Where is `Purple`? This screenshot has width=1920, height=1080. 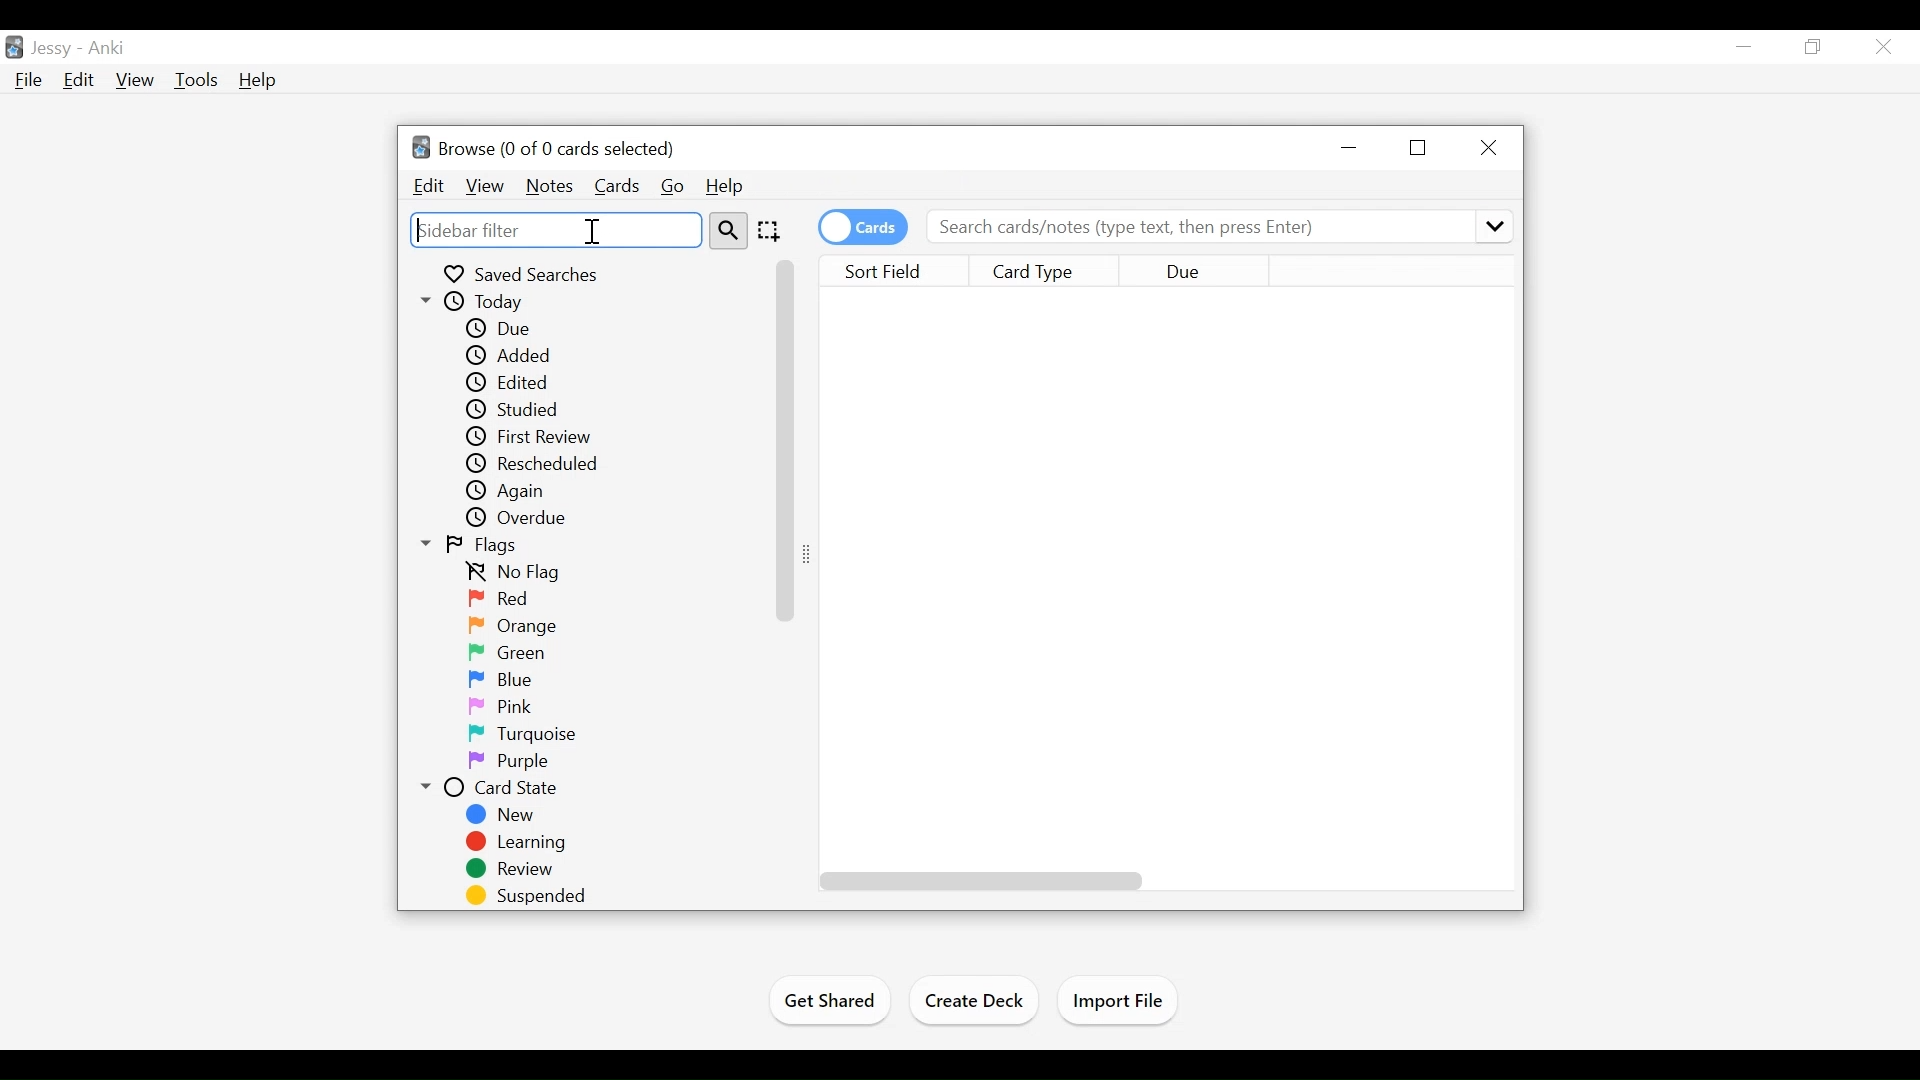 Purple is located at coordinates (506, 762).